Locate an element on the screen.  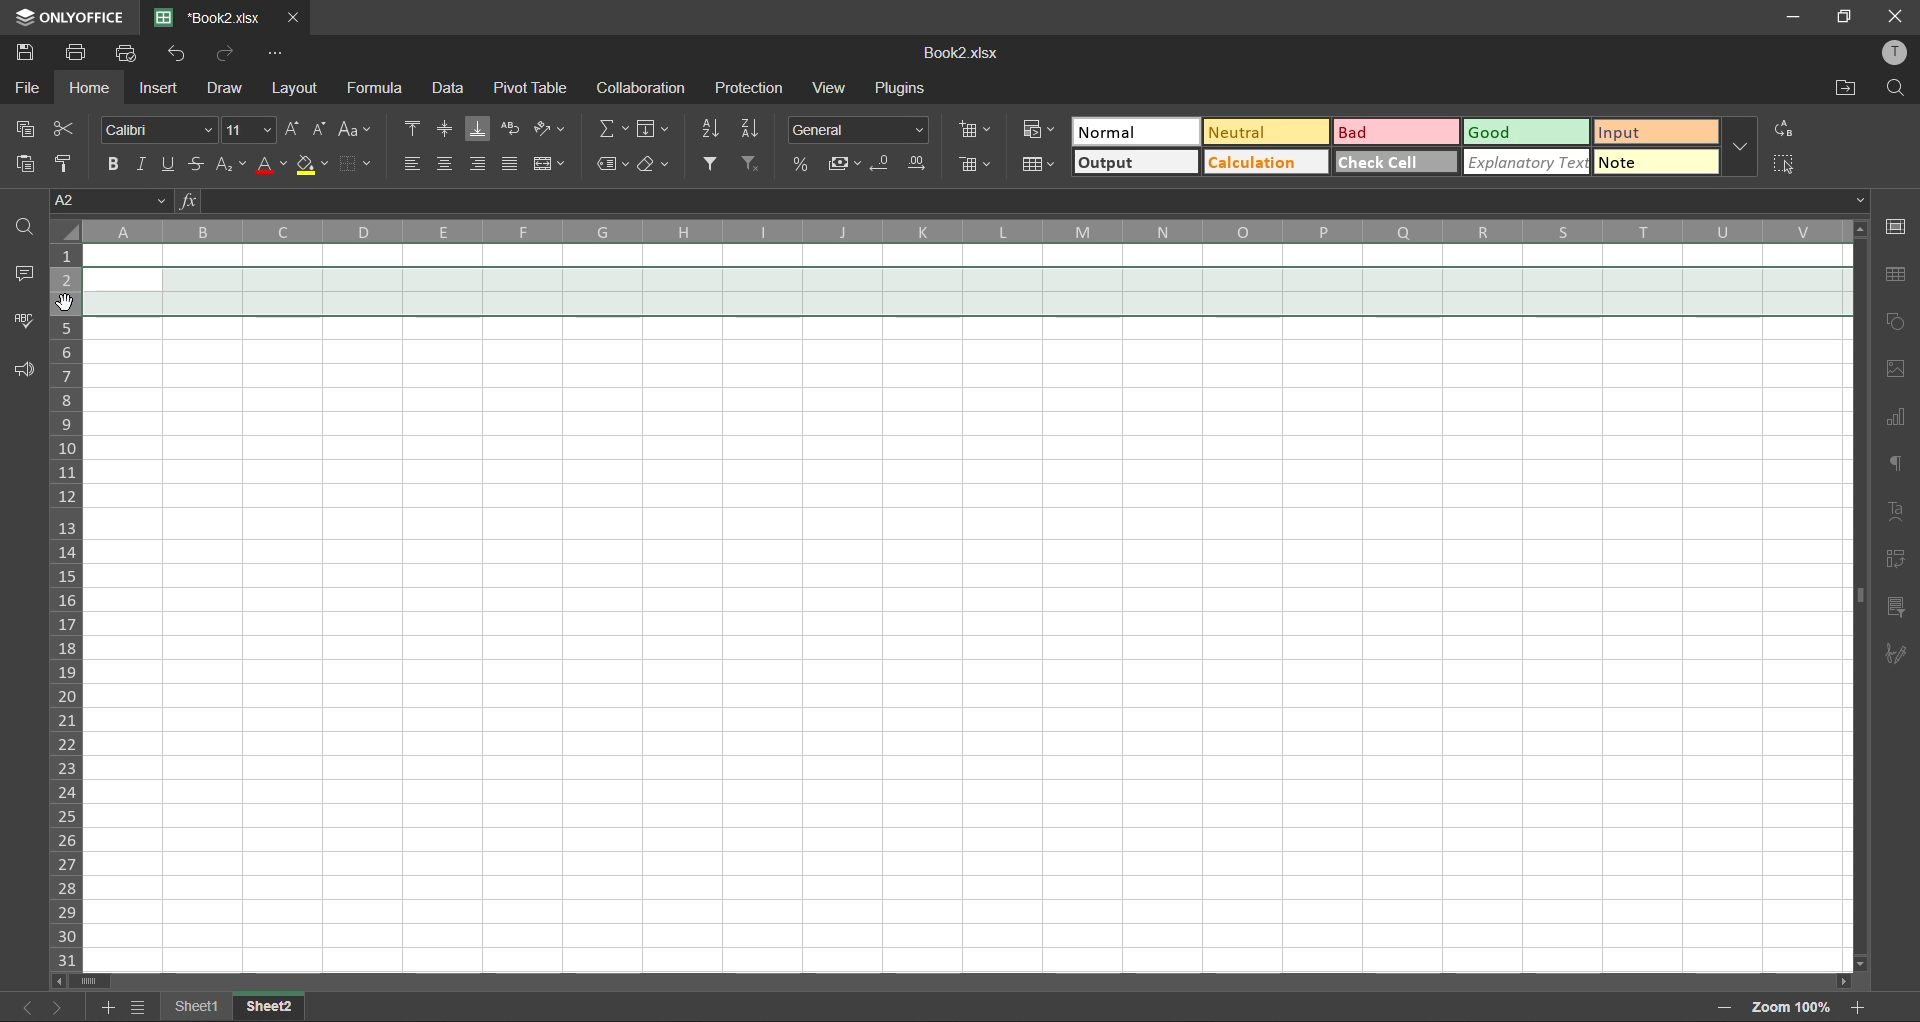
bad is located at coordinates (1395, 130).